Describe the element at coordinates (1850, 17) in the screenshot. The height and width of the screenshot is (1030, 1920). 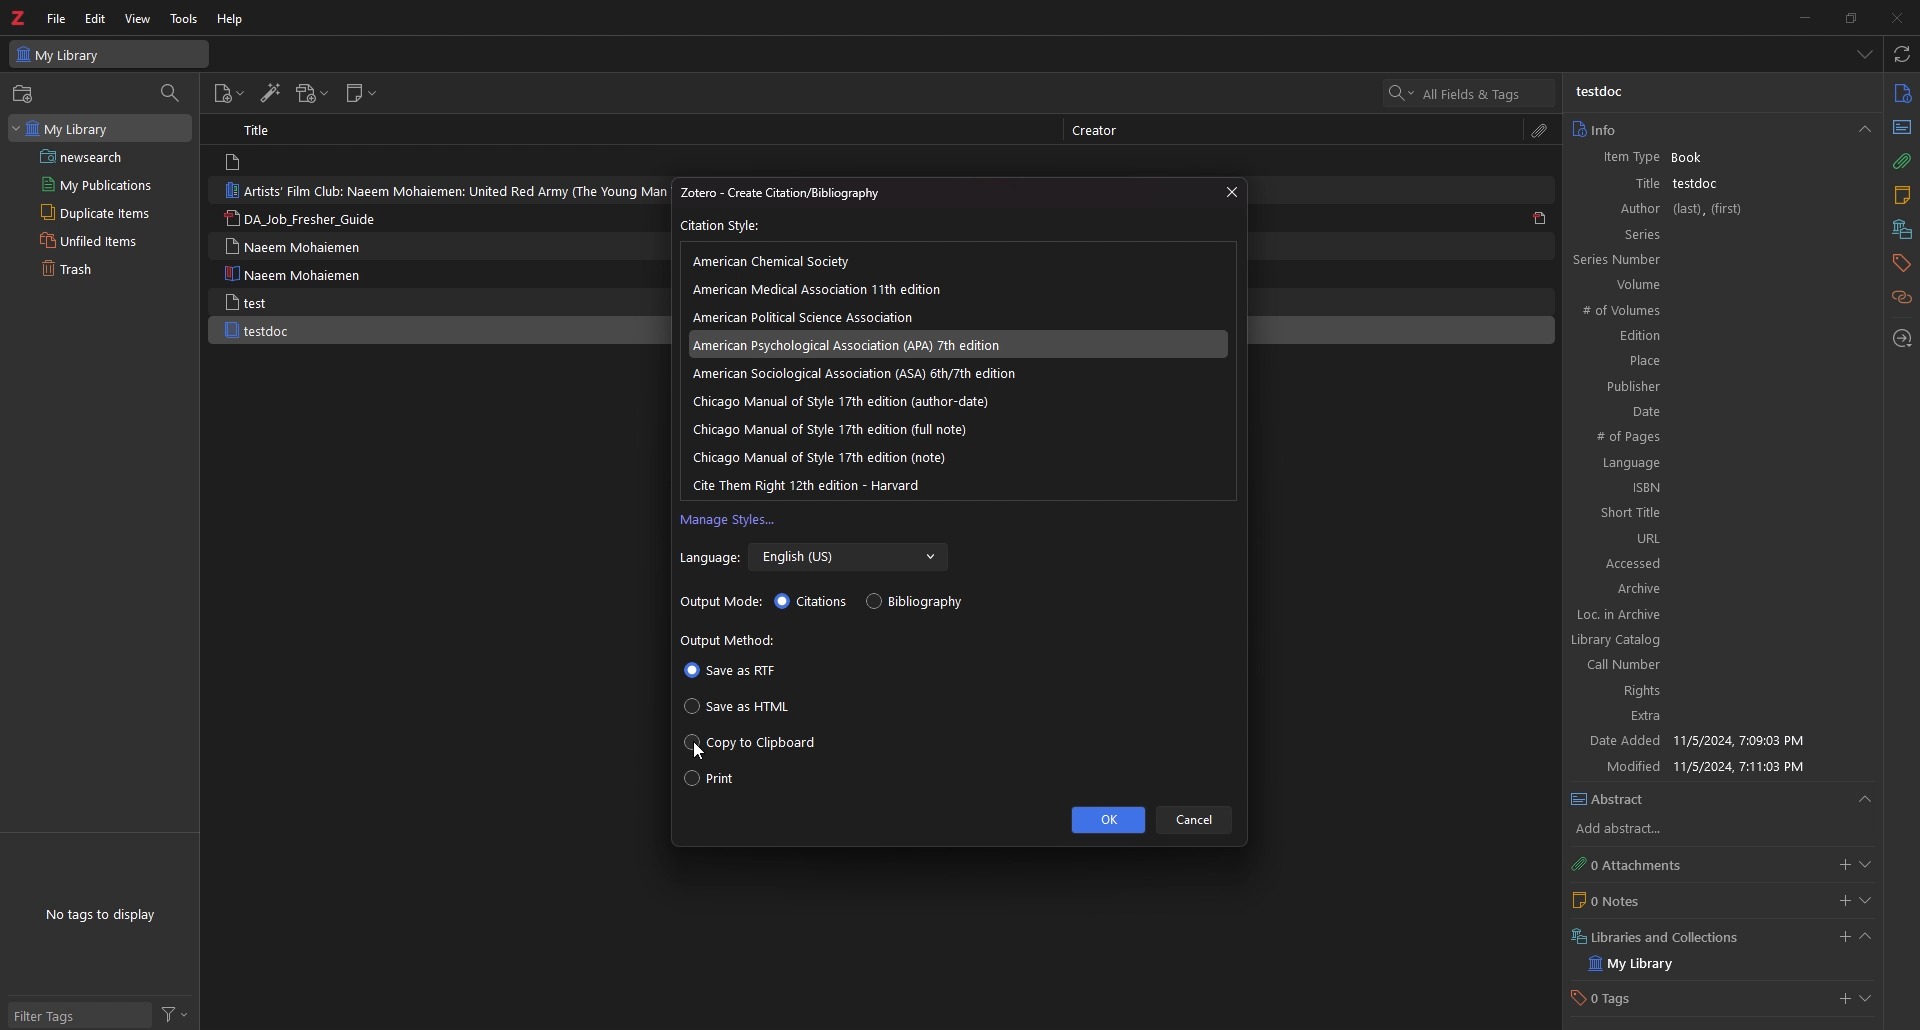
I see `resize` at that location.